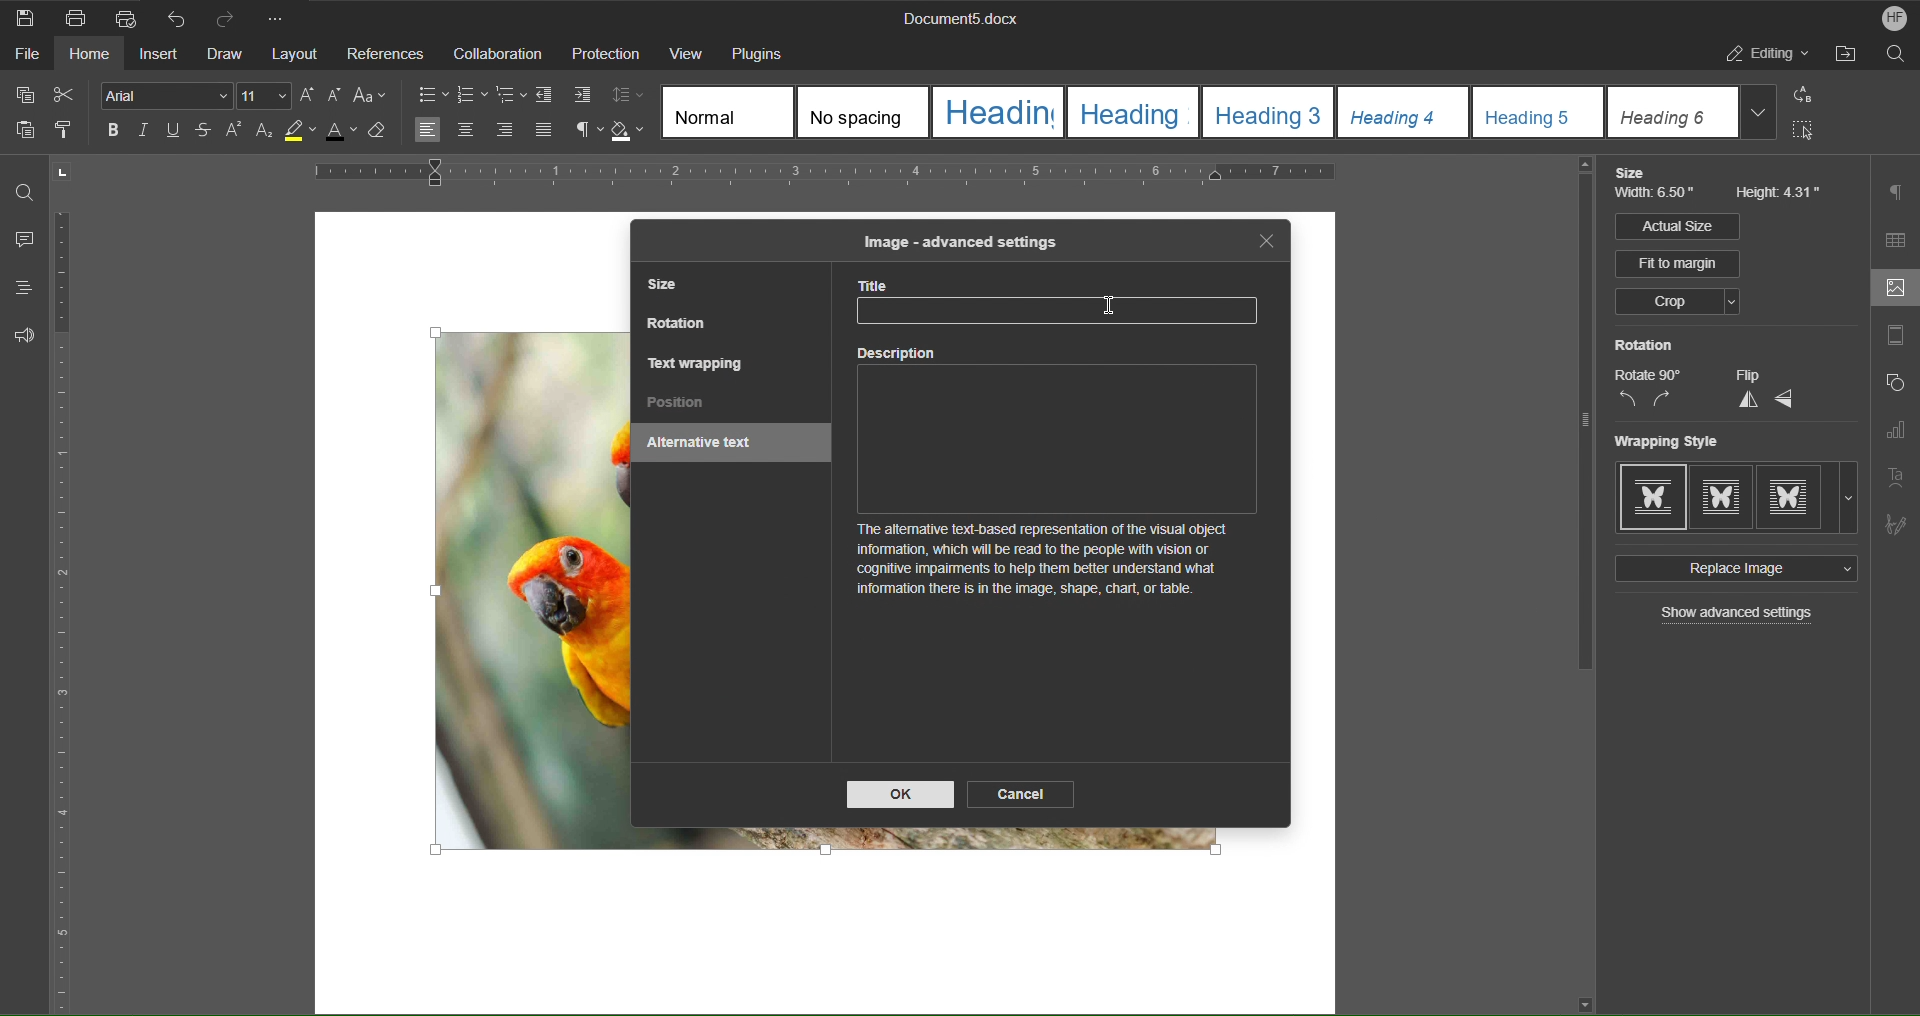  Describe the element at coordinates (1658, 196) in the screenshot. I see `Width` at that location.